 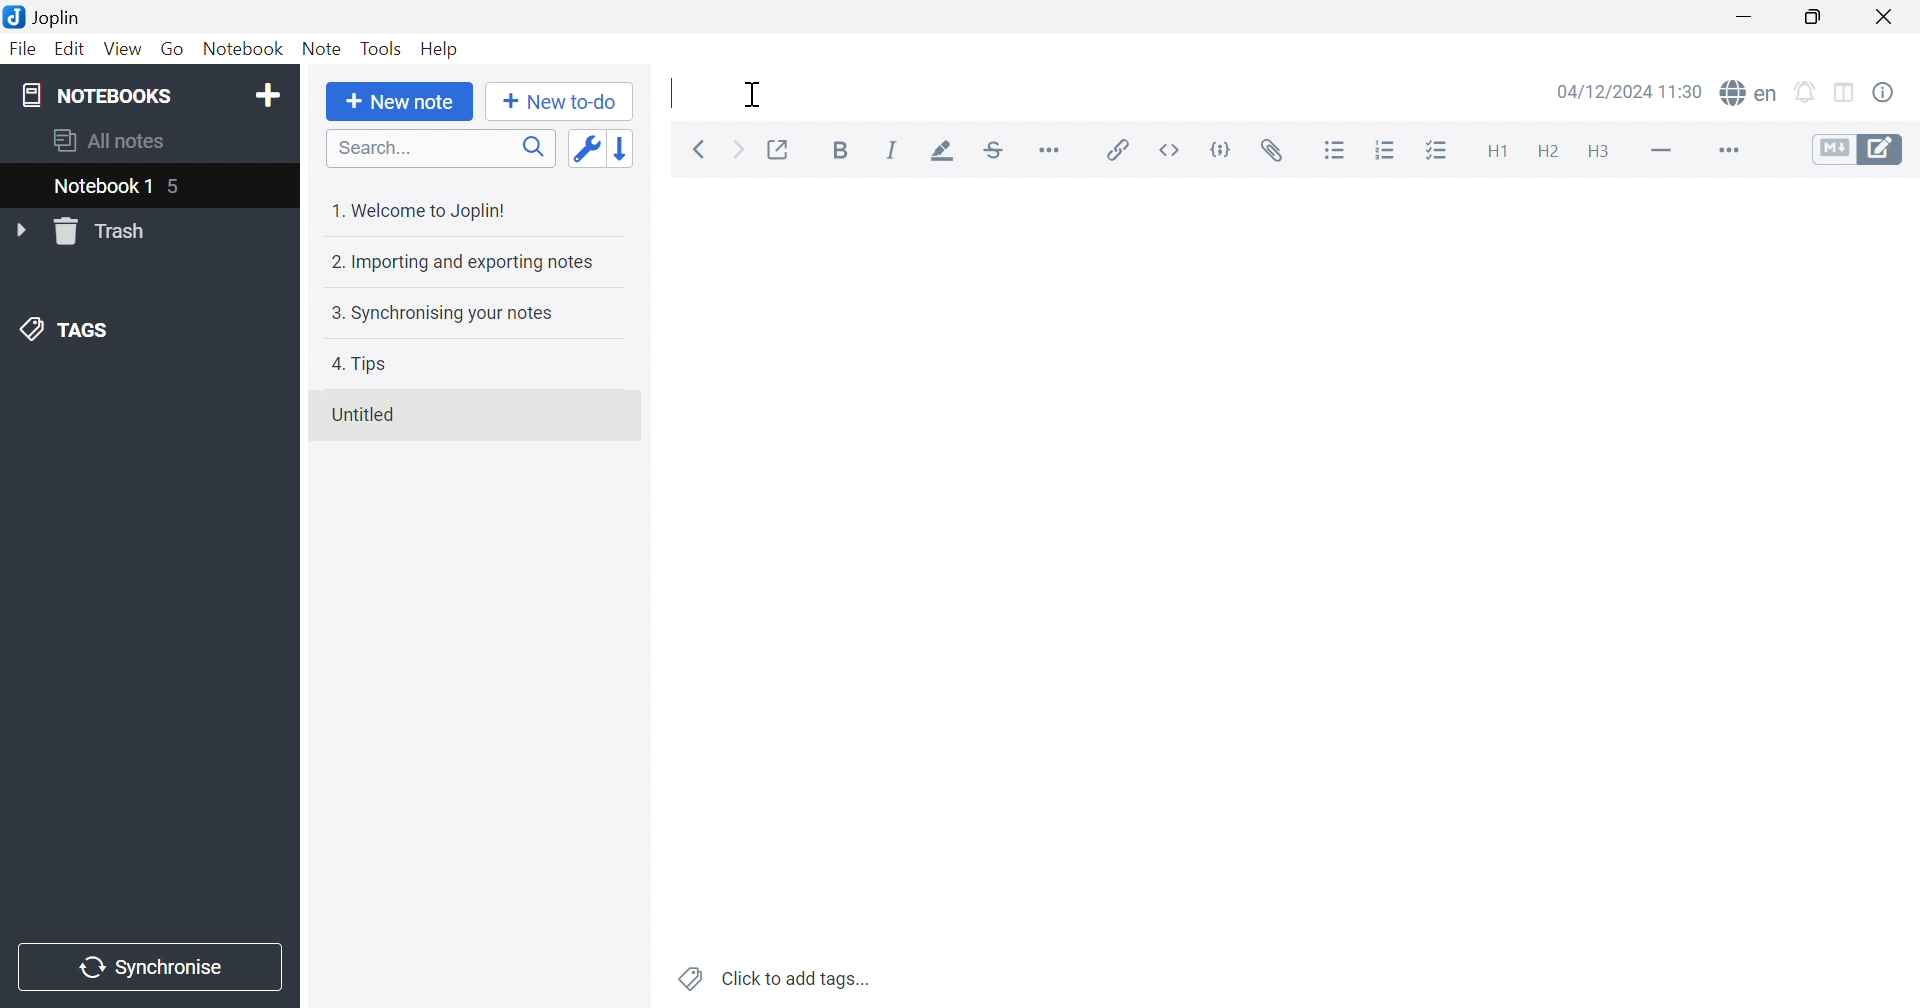 I want to click on Heading 2, so click(x=1546, y=149).